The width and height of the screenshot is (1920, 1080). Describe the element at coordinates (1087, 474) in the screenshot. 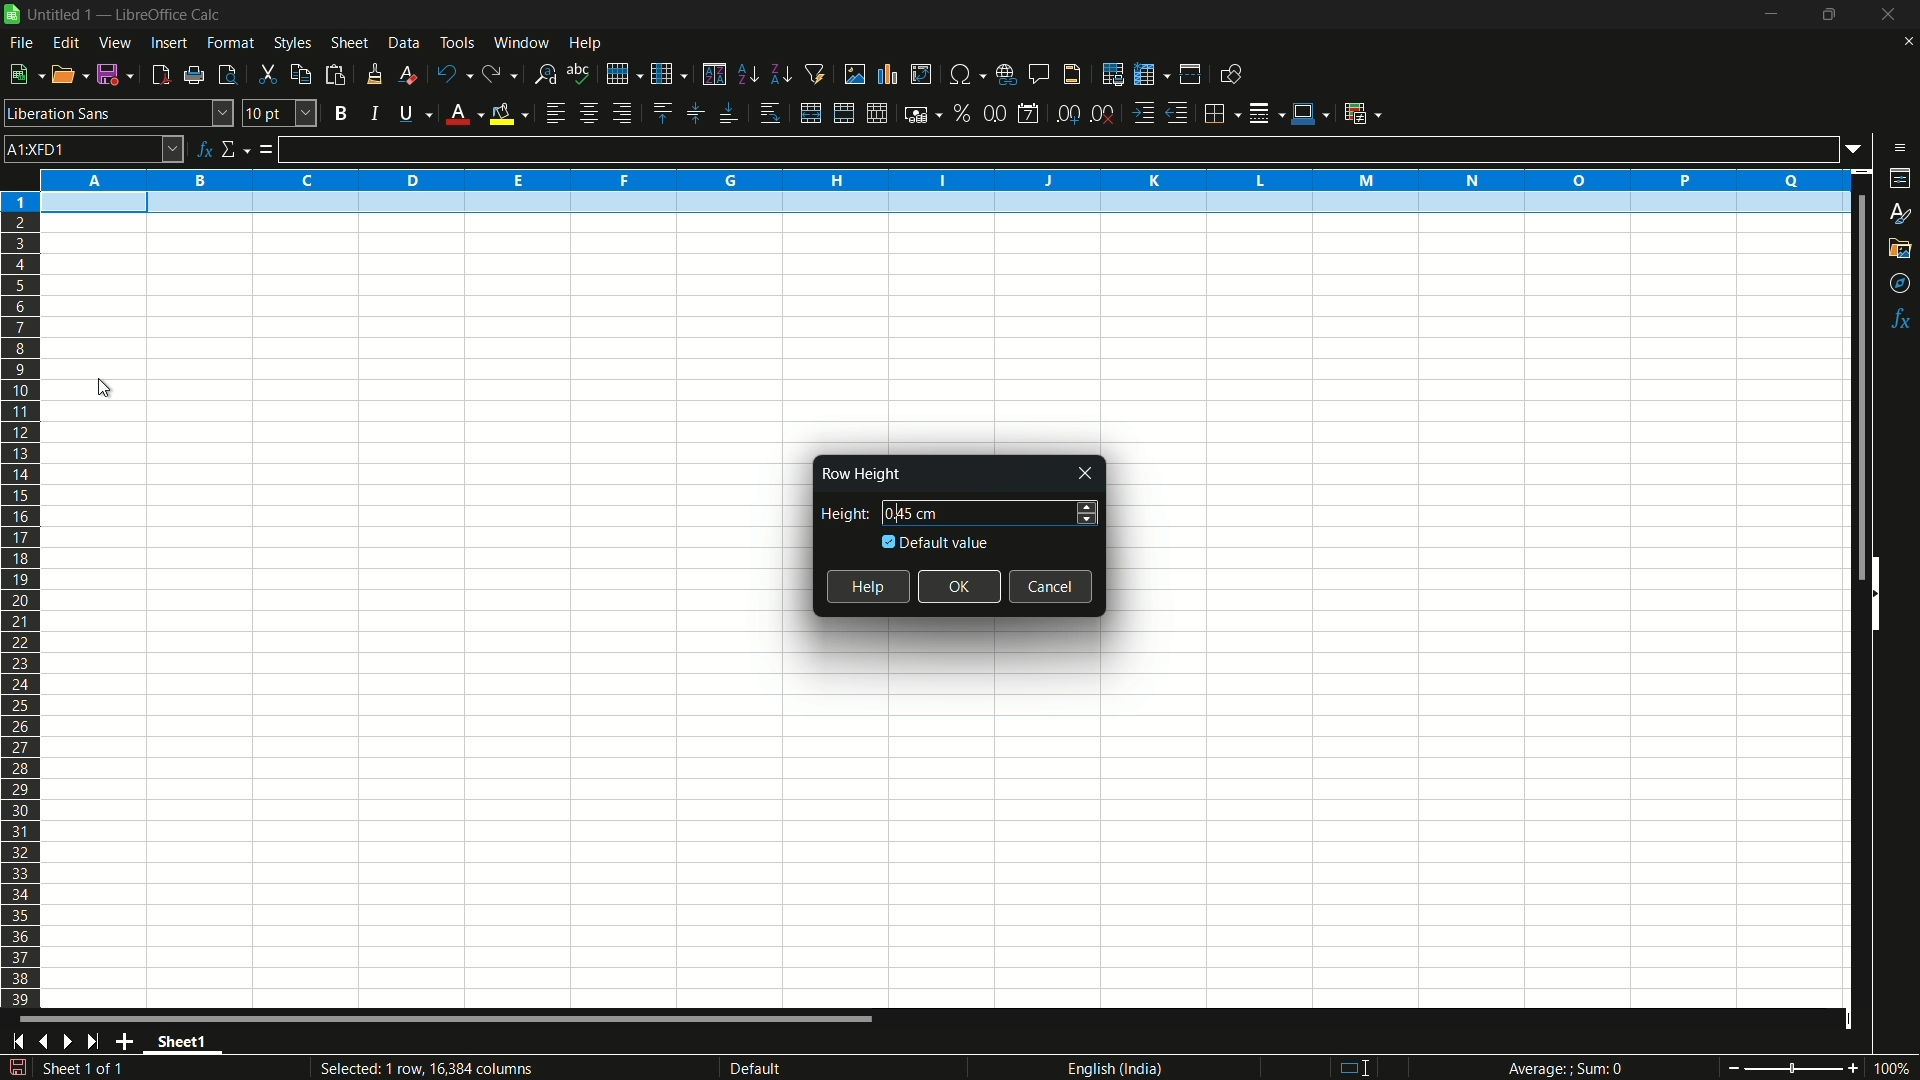

I see `close` at that location.